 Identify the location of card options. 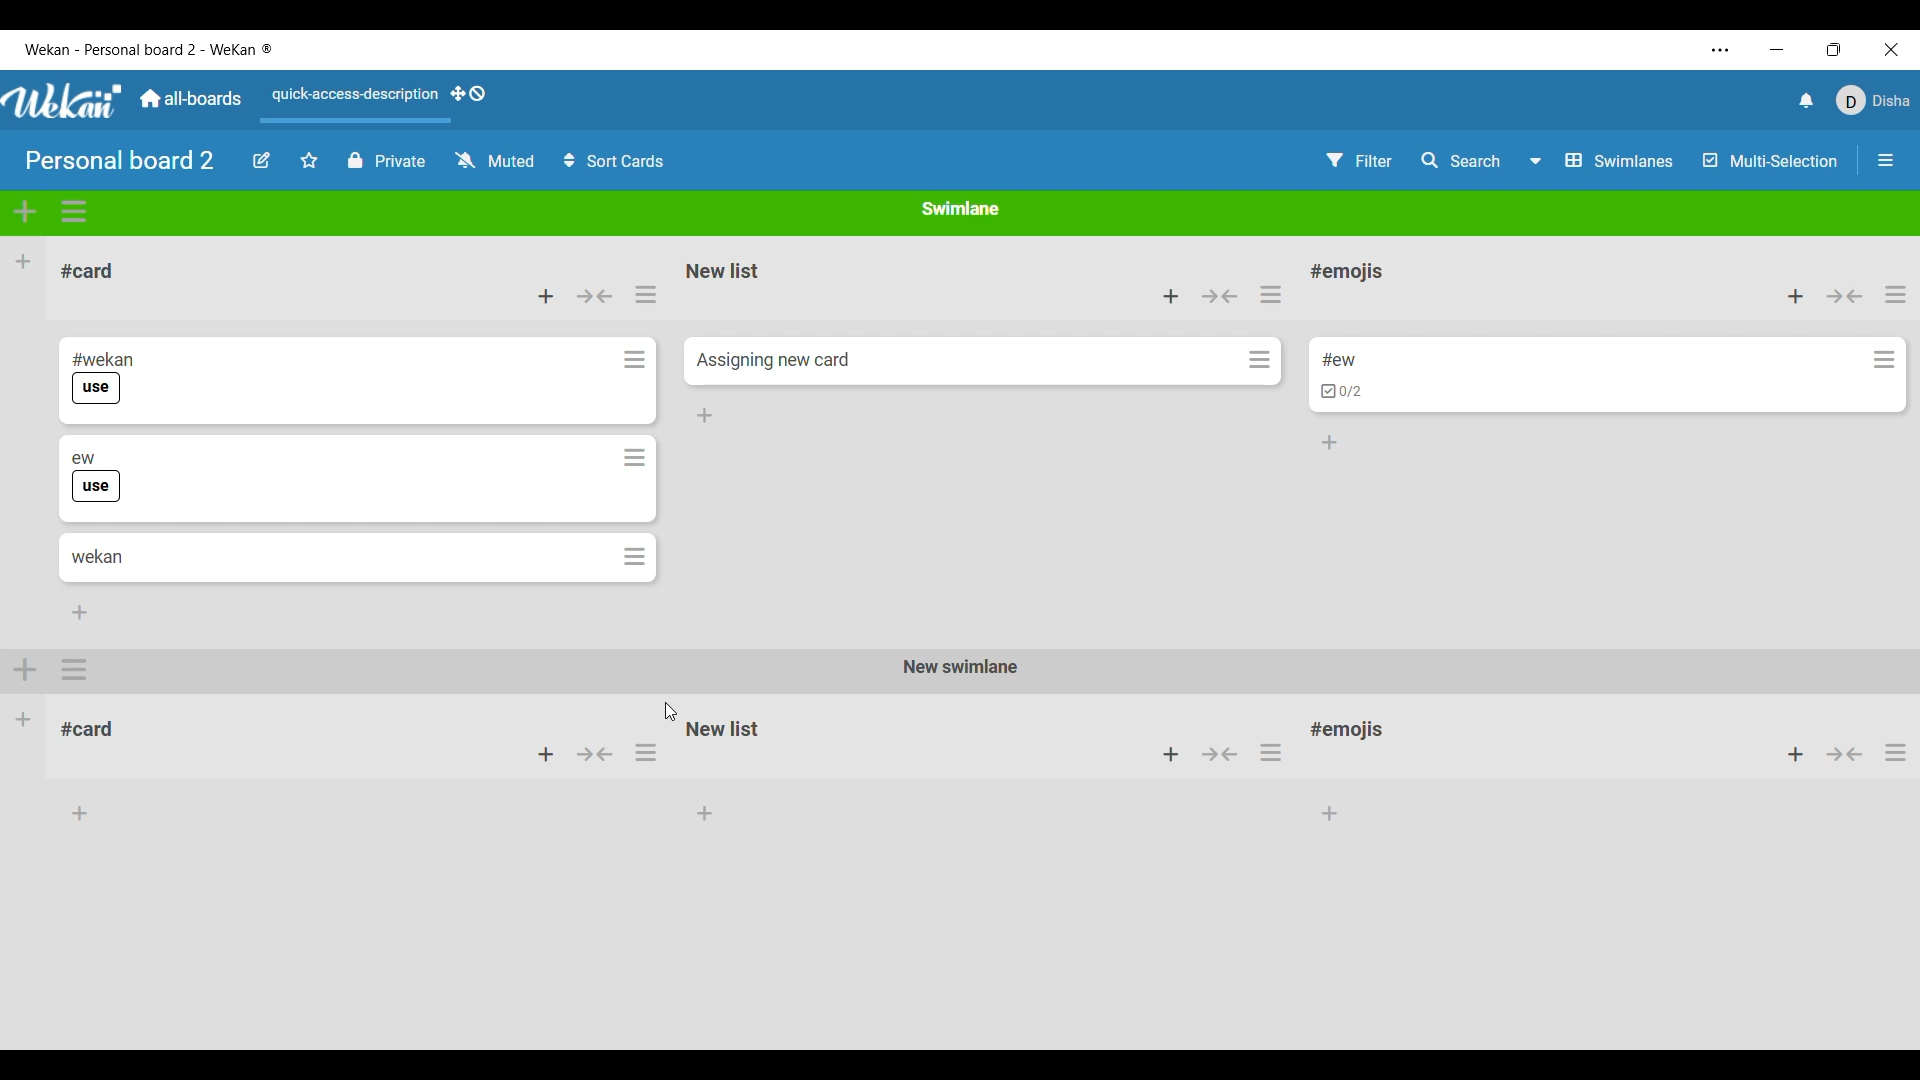
(635, 457).